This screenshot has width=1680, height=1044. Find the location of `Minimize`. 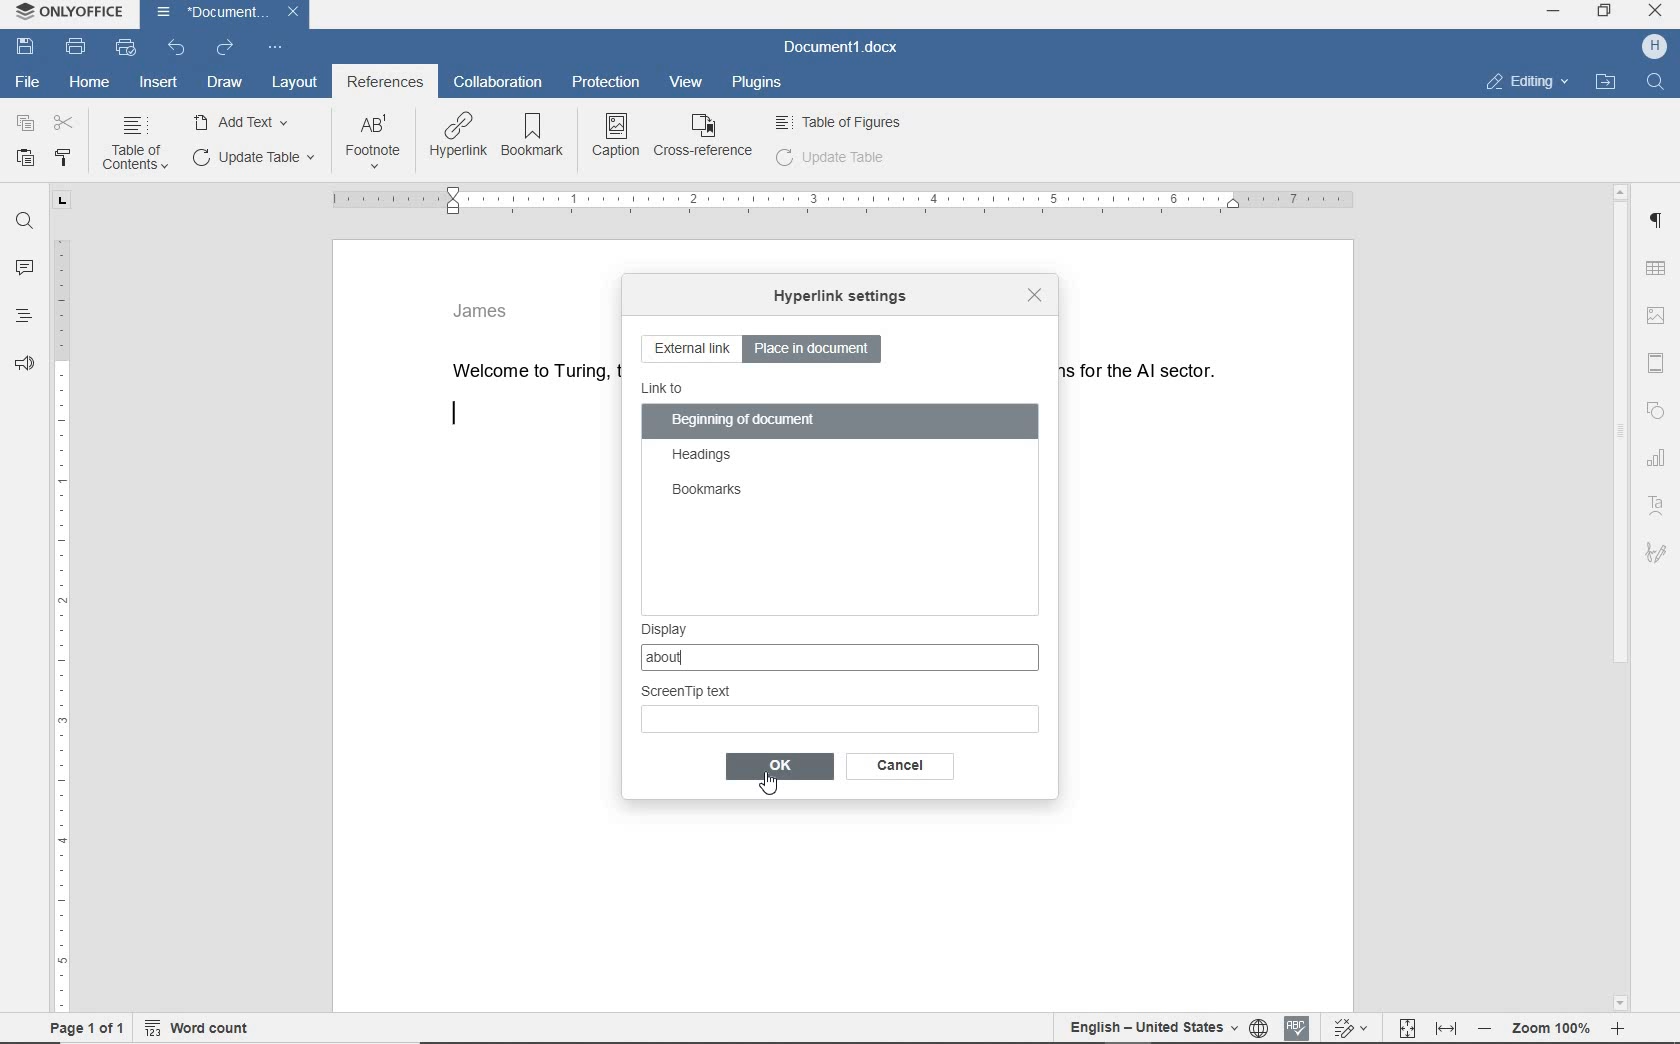

Minimize is located at coordinates (1556, 16).